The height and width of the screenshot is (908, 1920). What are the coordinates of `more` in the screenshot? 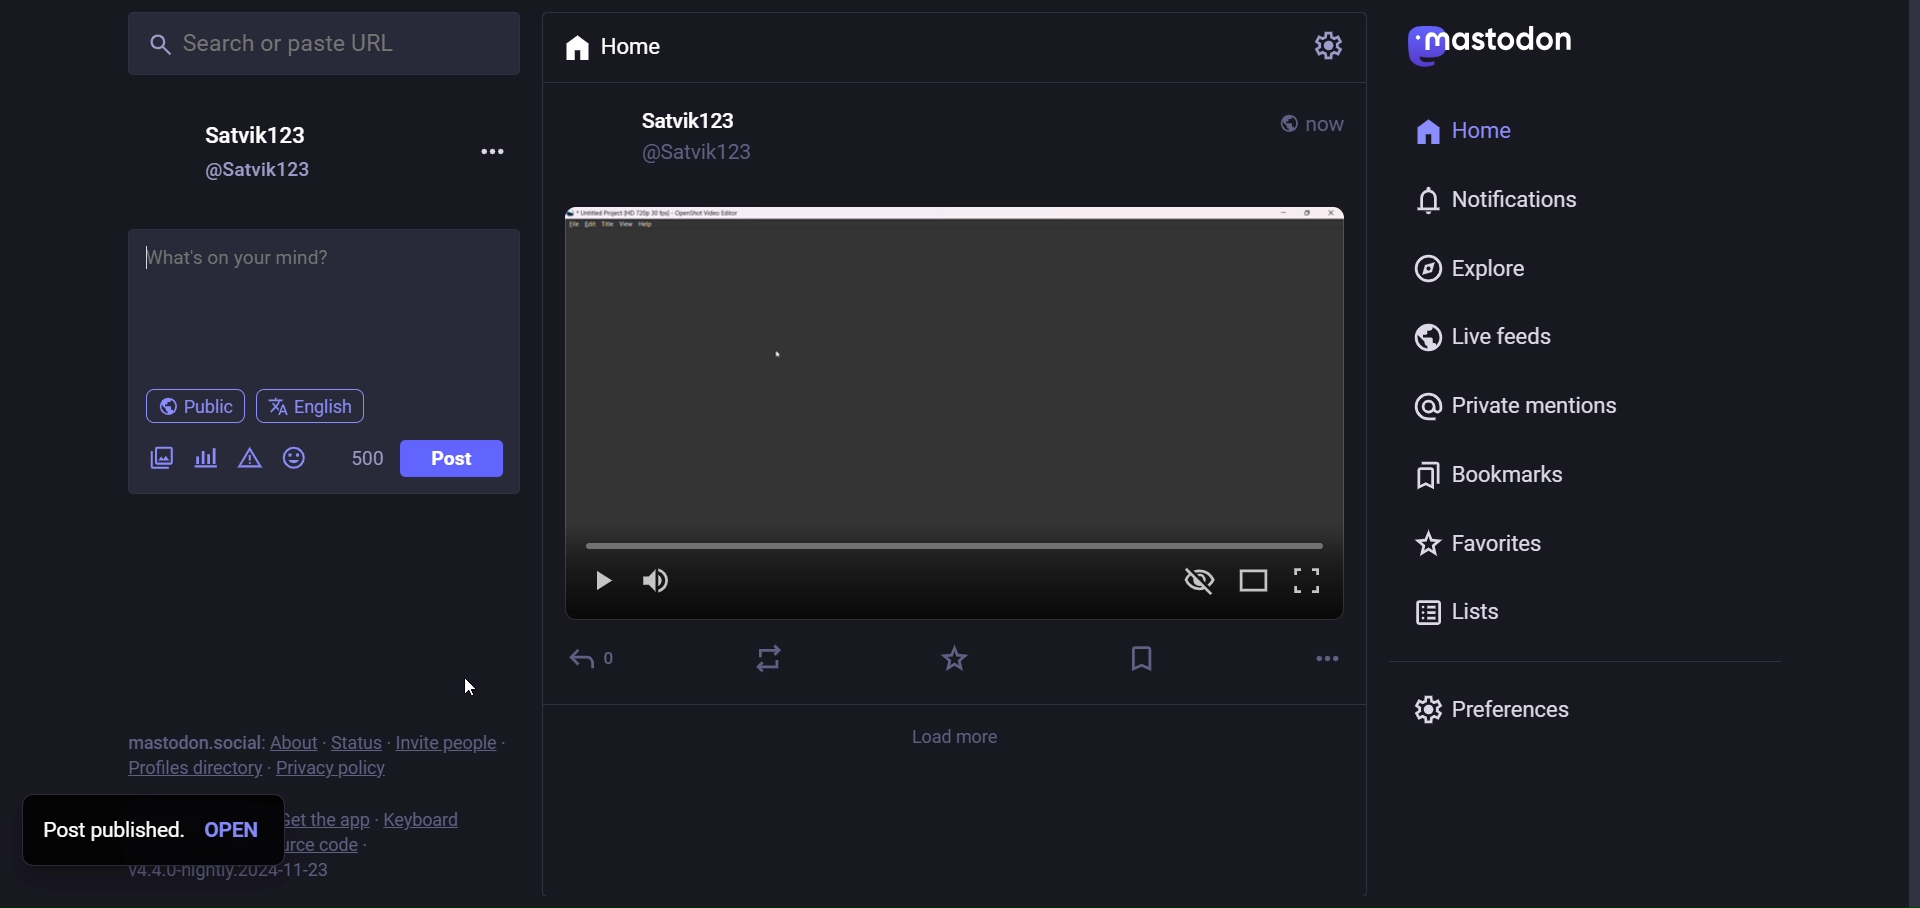 It's located at (1325, 656).